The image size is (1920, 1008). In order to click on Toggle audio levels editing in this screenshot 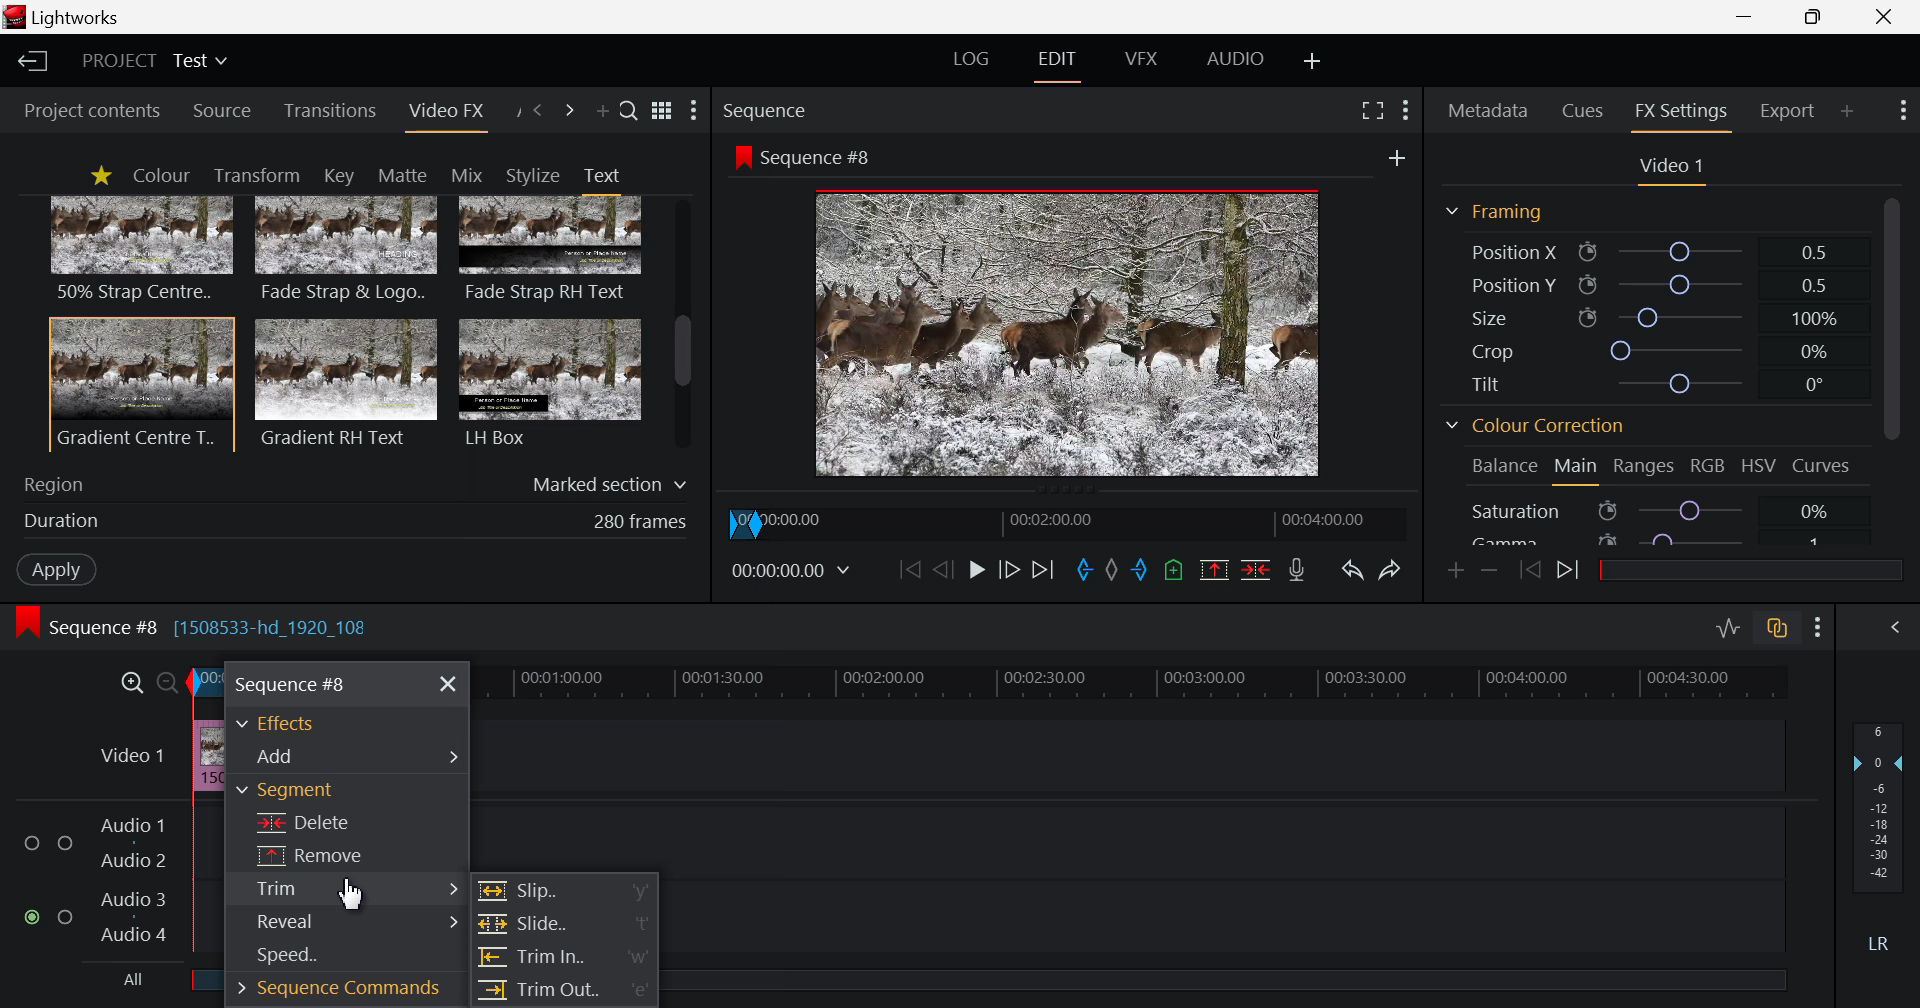, I will do `click(1732, 628)`.